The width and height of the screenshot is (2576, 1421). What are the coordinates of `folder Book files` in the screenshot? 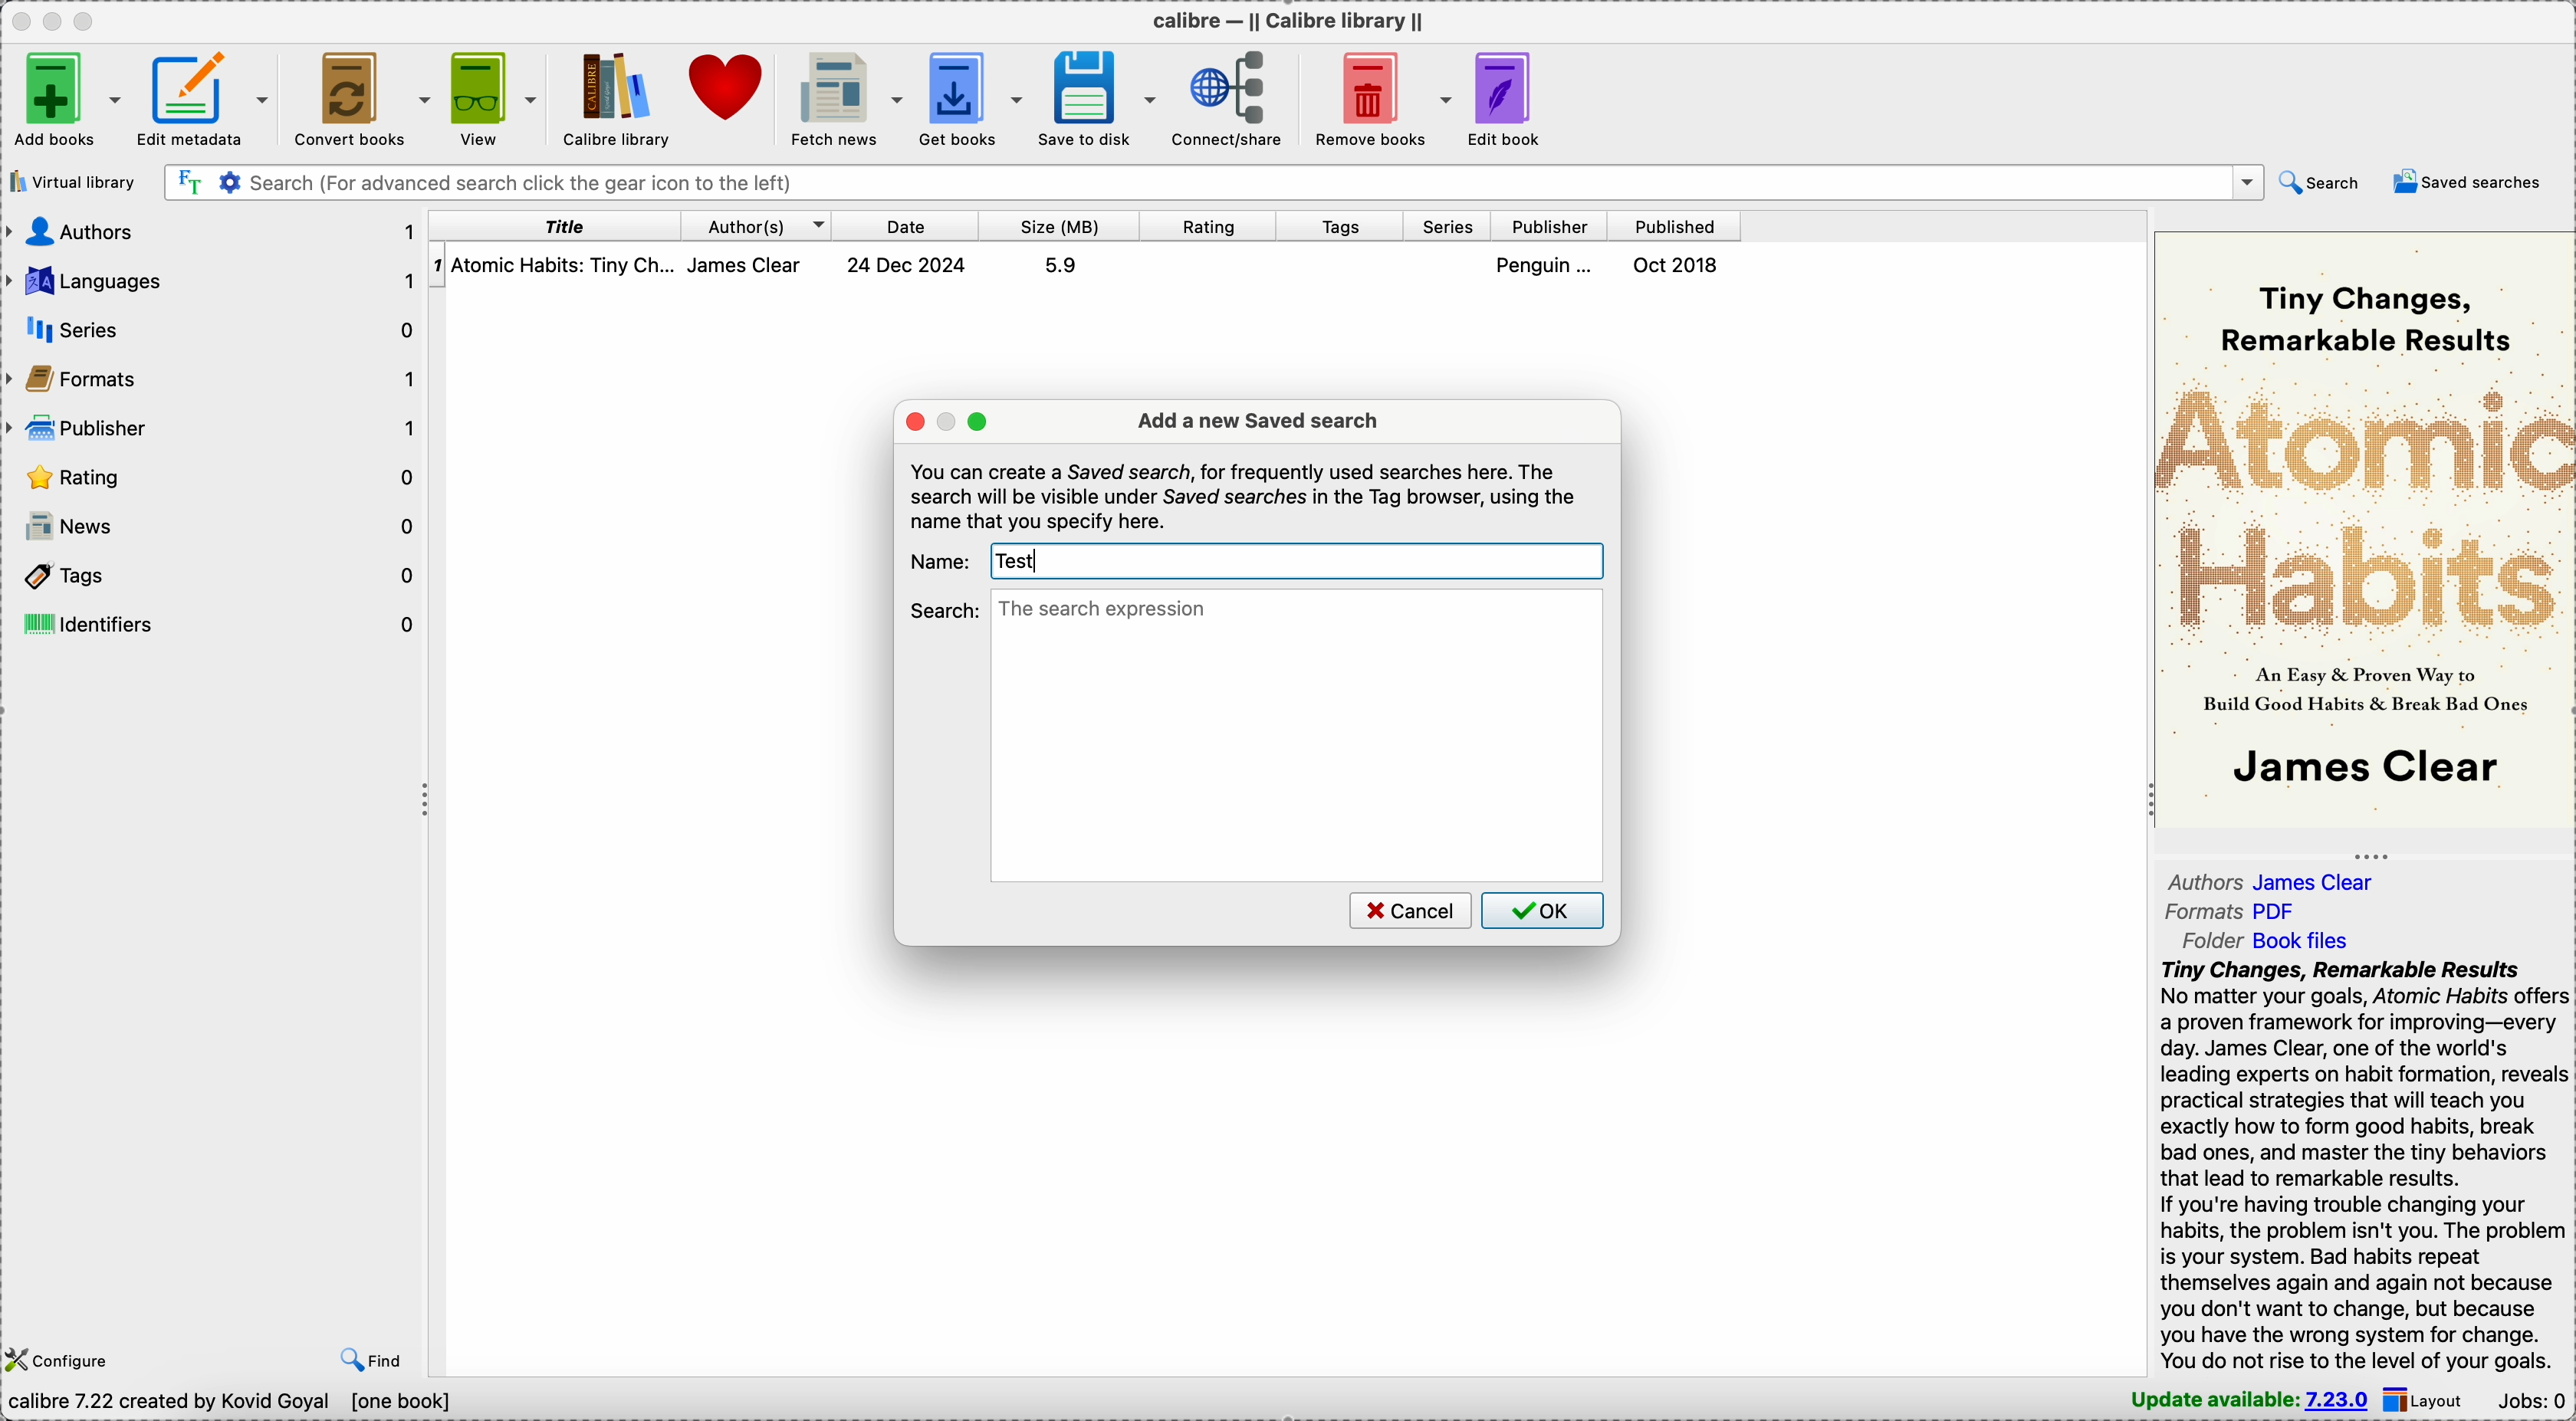 It's located at (2264, 941).